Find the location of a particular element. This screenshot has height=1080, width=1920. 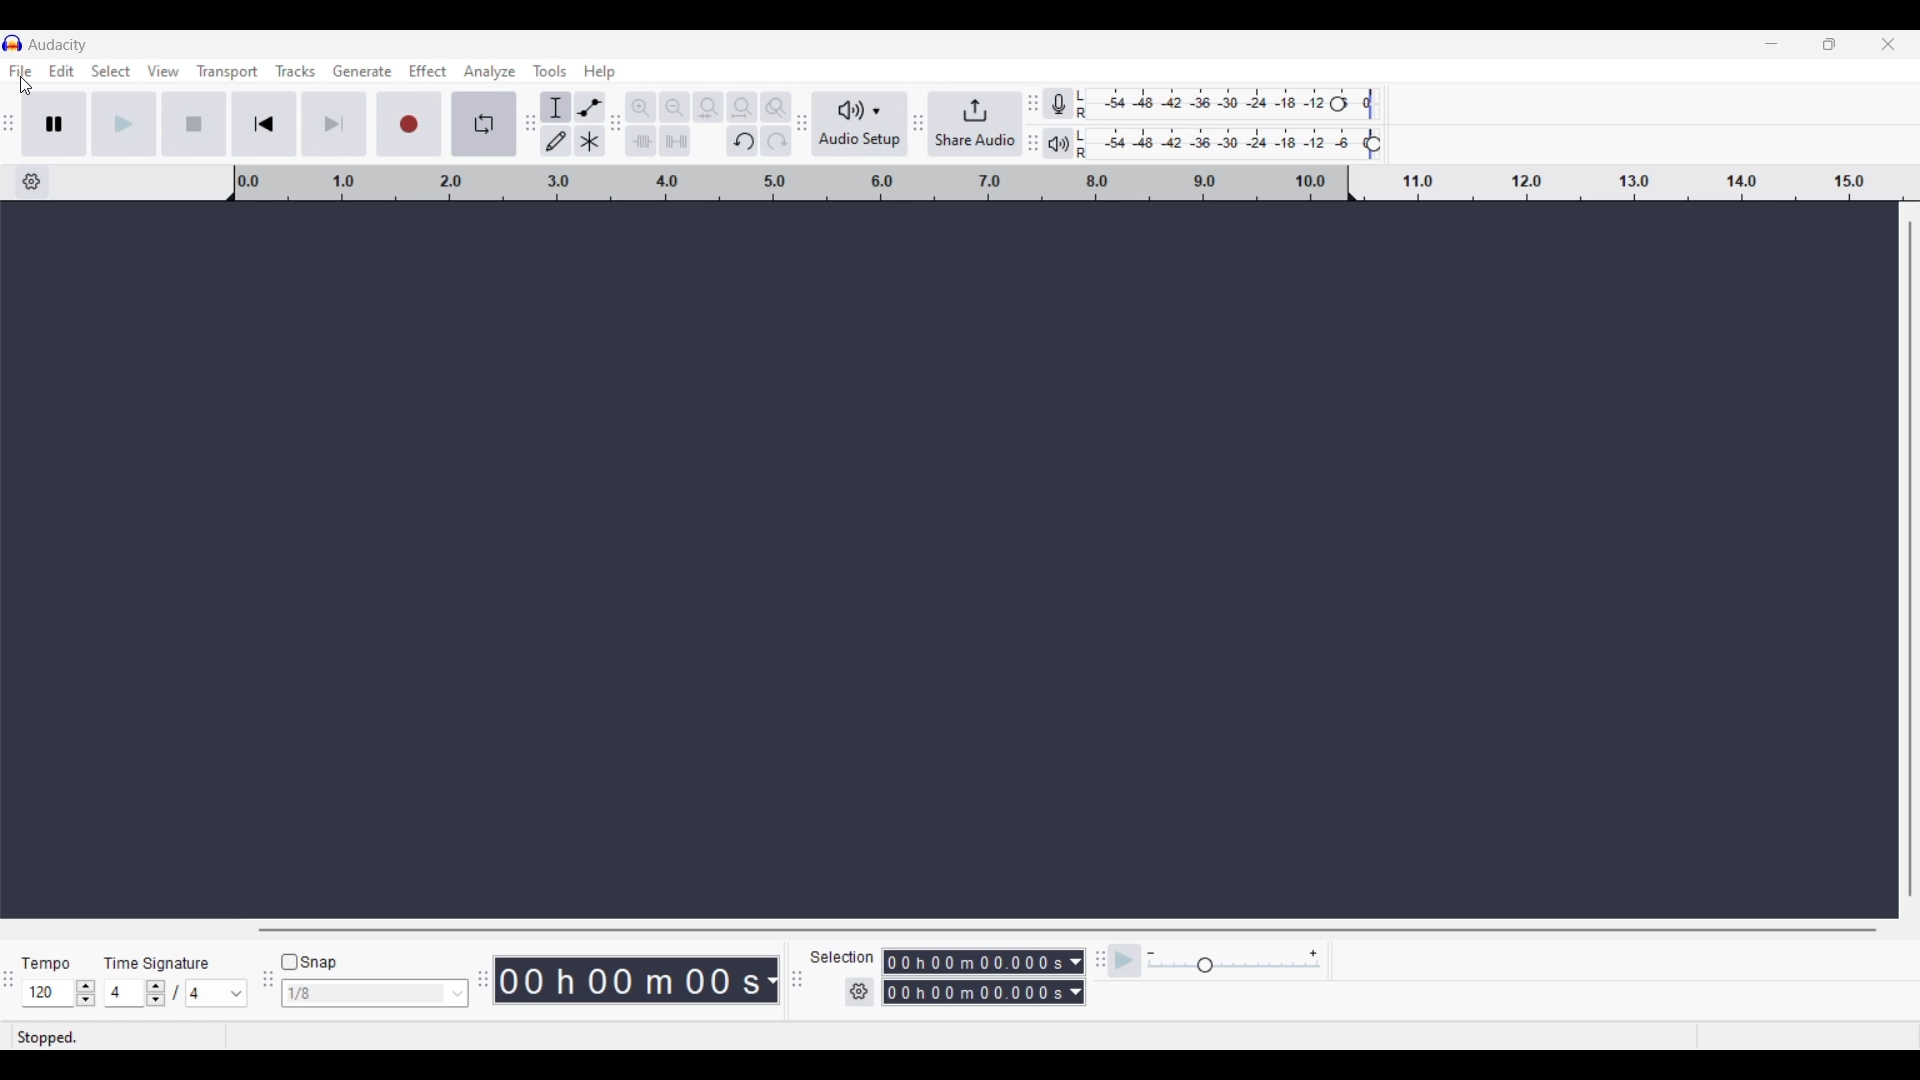

Fit project to width is located at coordinates (743, 108).